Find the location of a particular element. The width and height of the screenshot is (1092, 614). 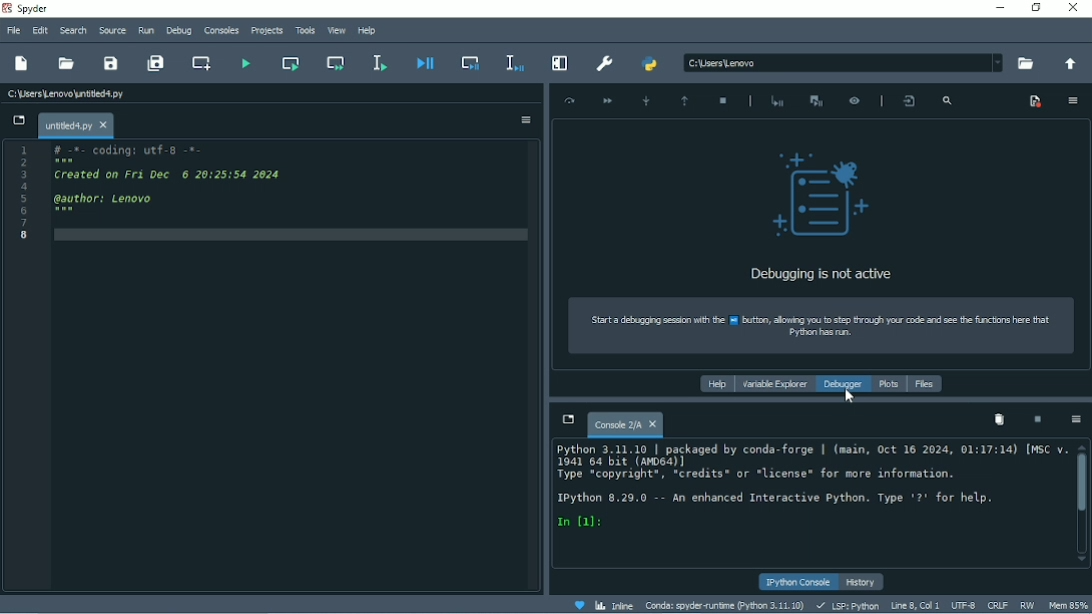

Source is located at coordinates (114, 31).